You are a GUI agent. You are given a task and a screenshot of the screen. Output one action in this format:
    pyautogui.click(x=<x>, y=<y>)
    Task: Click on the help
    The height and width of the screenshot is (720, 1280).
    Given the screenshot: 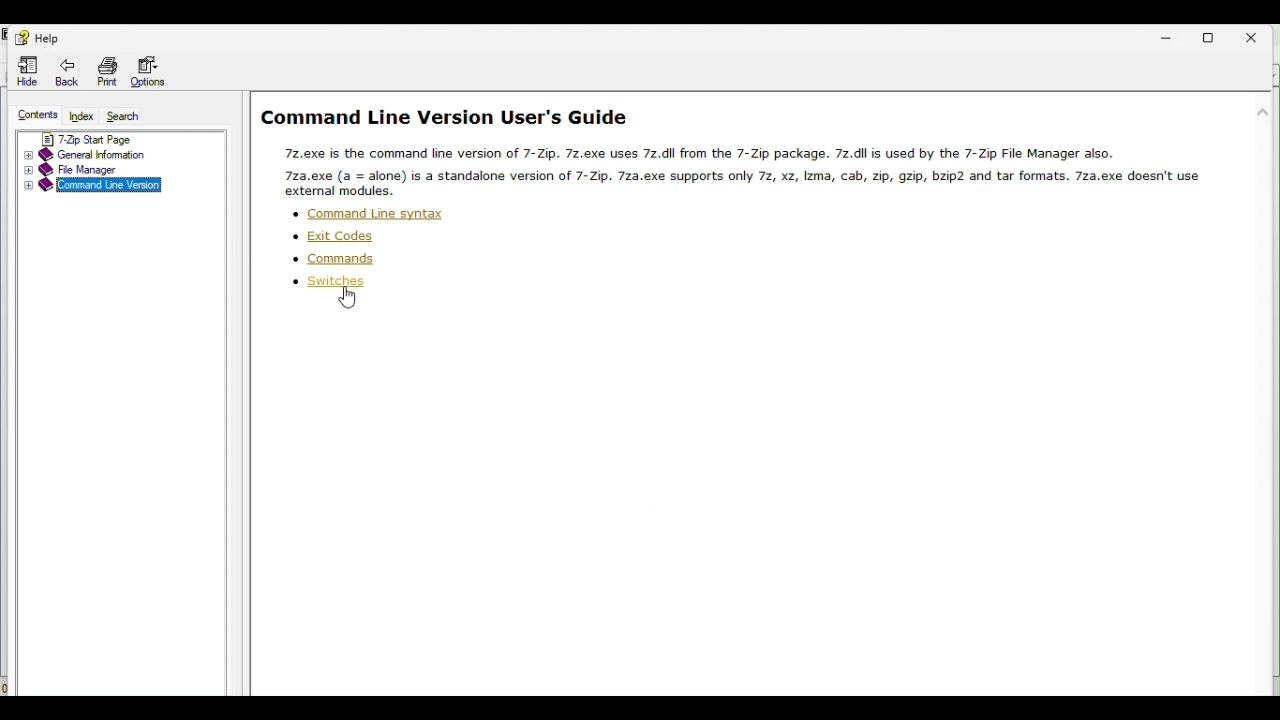 What is the action you would take?
    pyautogui.click(x=35, y=38)
    